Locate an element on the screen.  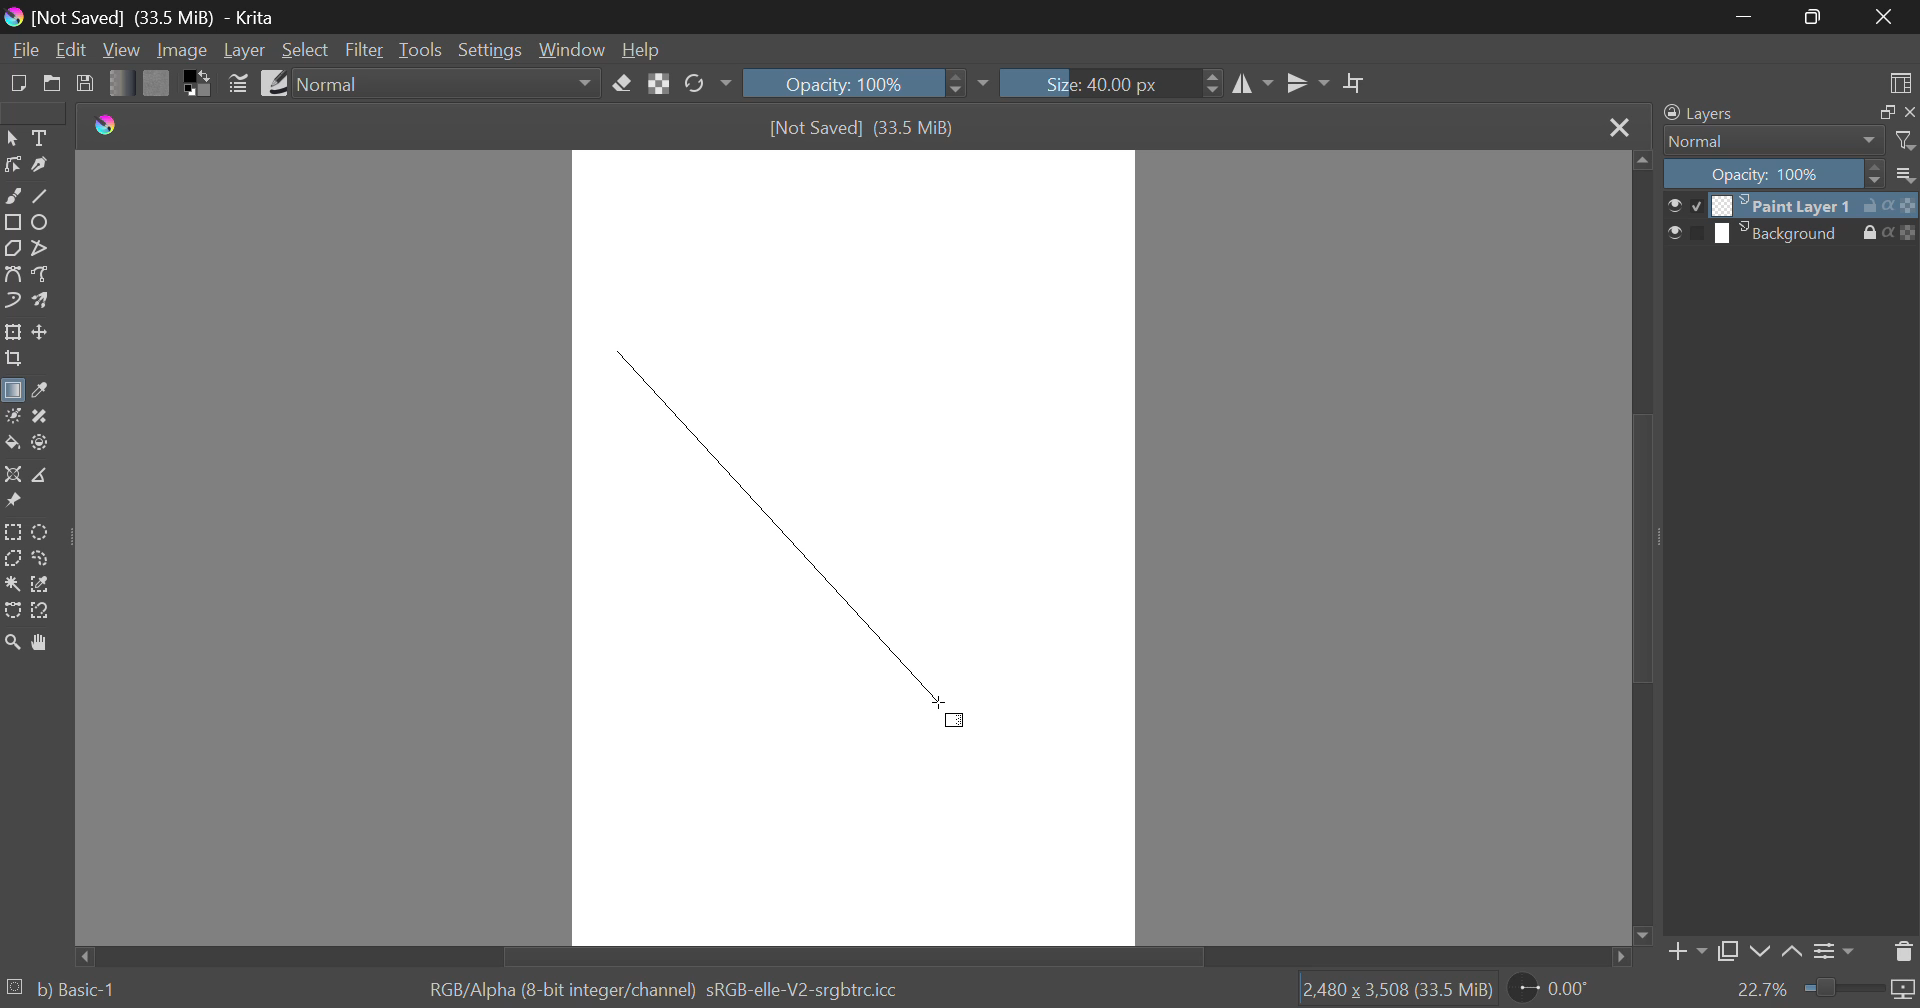
Brush Presets is located at coordinates (272, 81).